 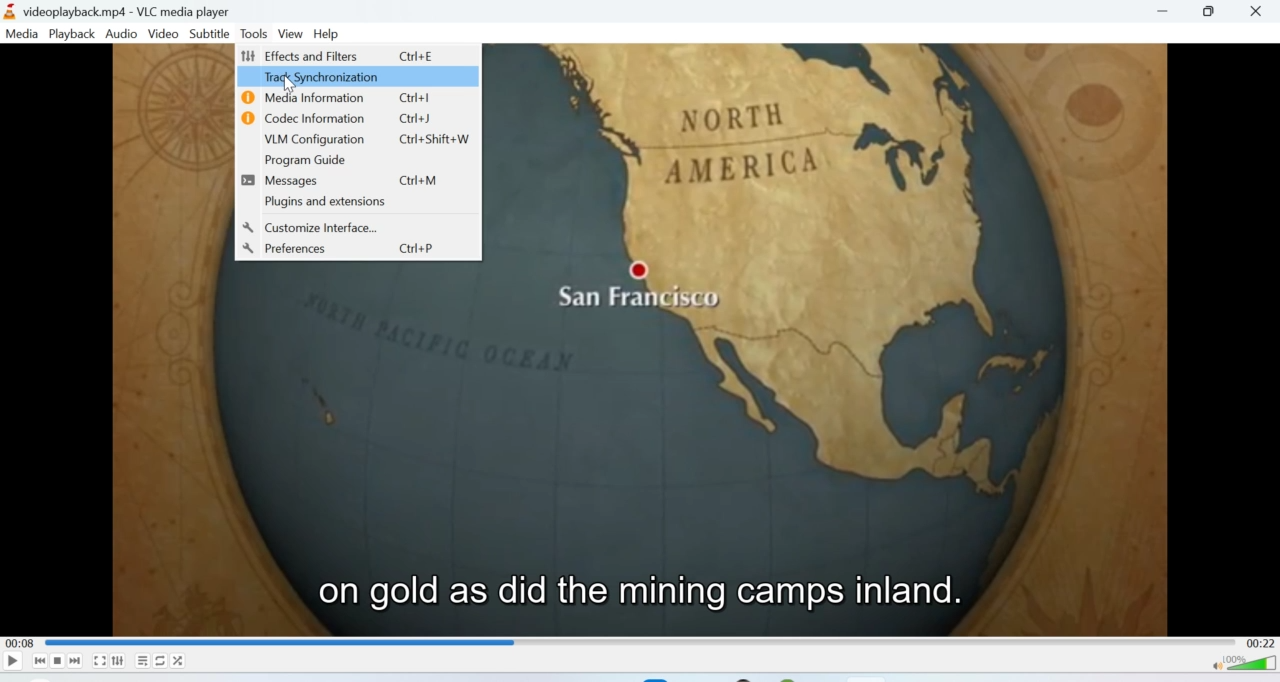 What do you see at coordinates (276, 181) in the screenshot?
I see `Messages` at bounding box center [276, 181].